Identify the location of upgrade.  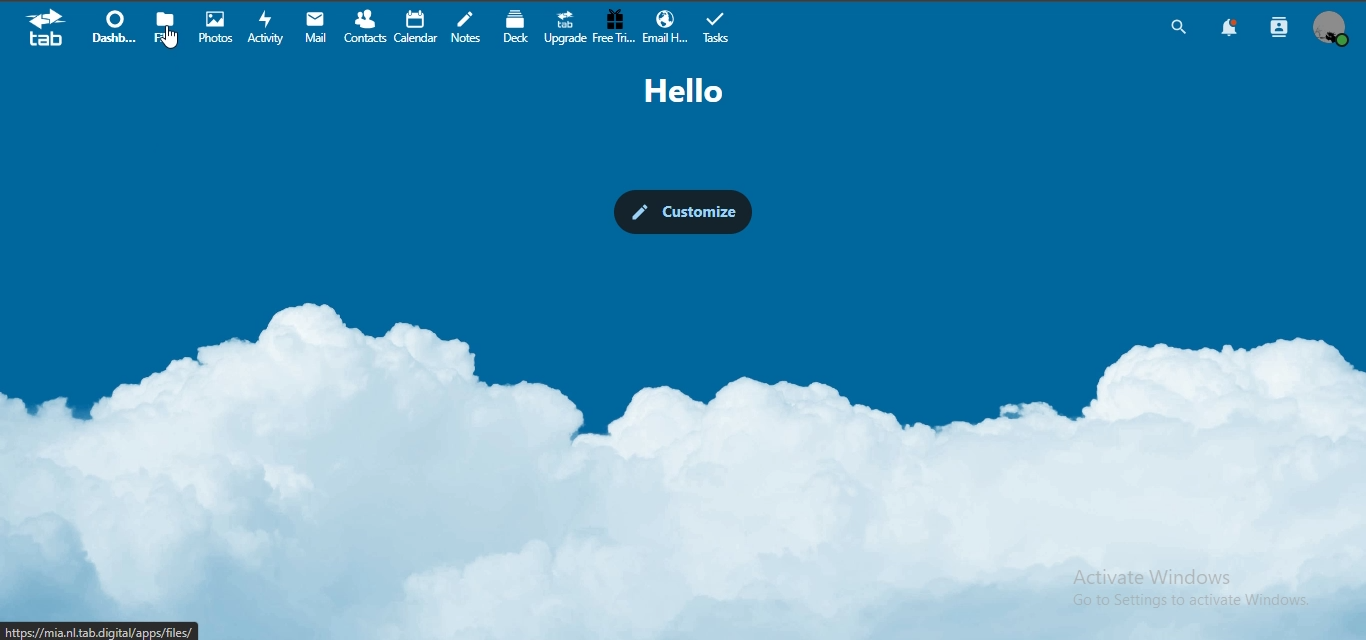
(566, 26).